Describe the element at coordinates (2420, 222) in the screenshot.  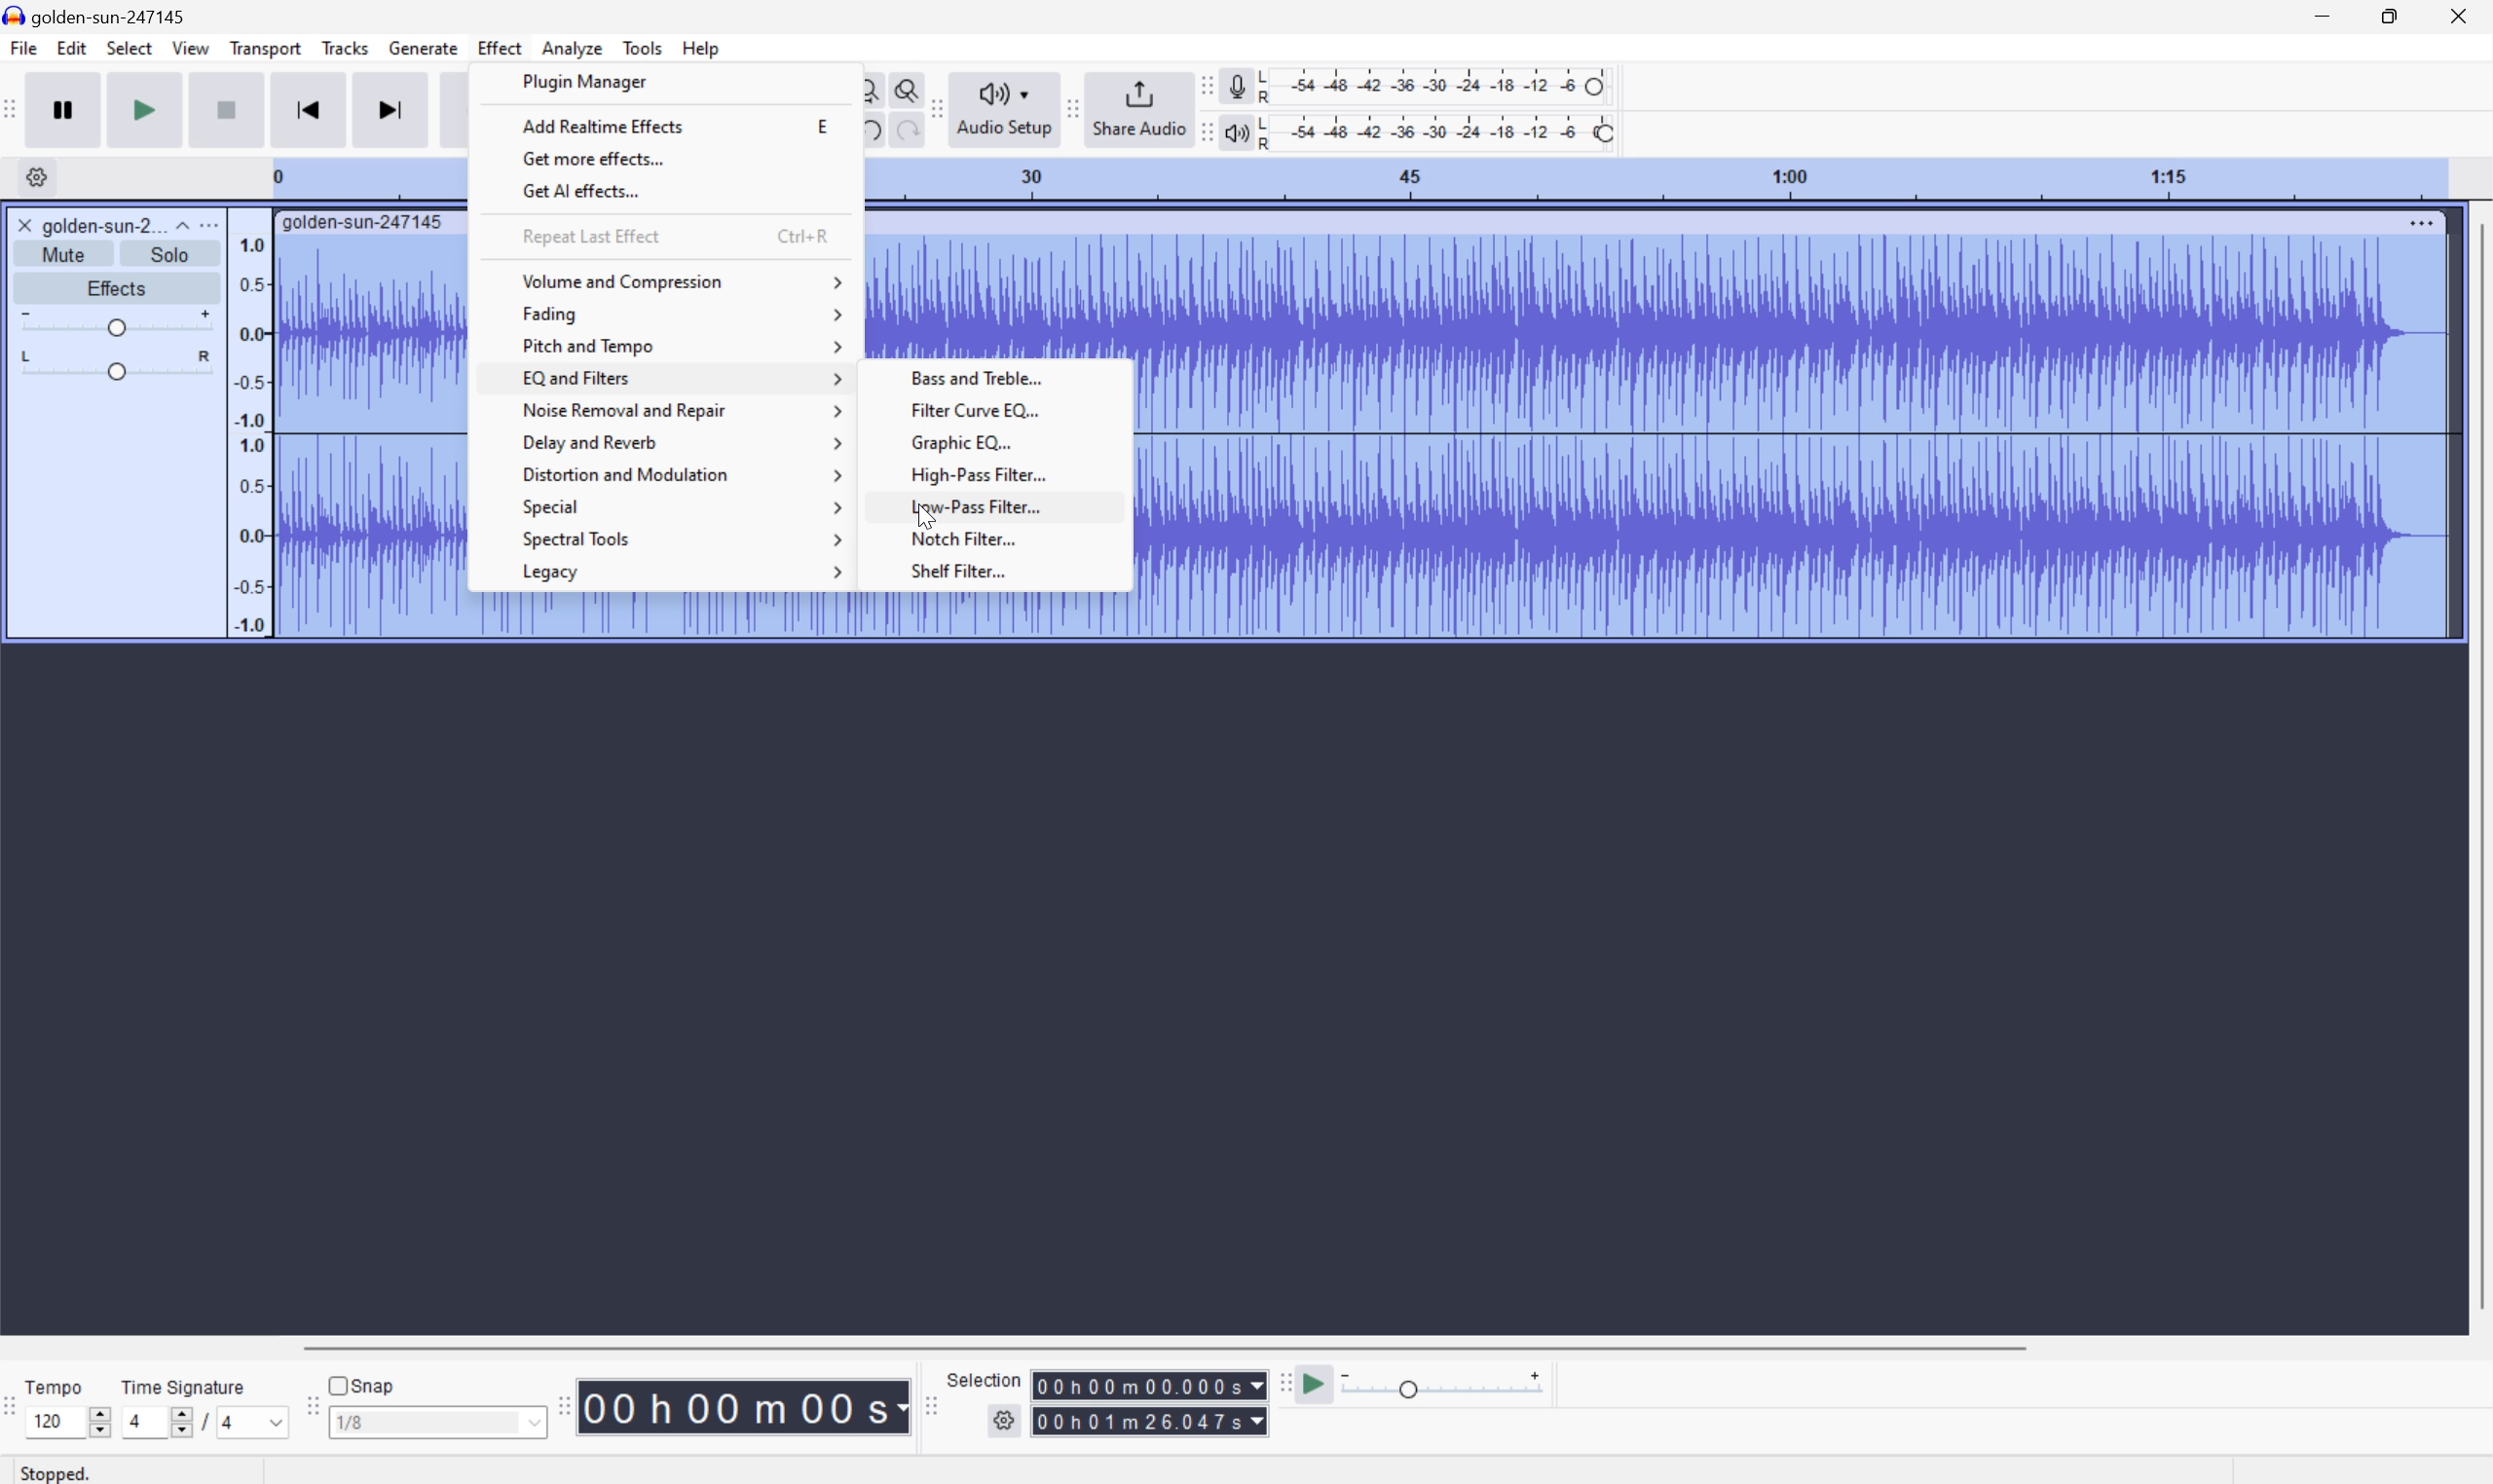
I see `More` at that location.